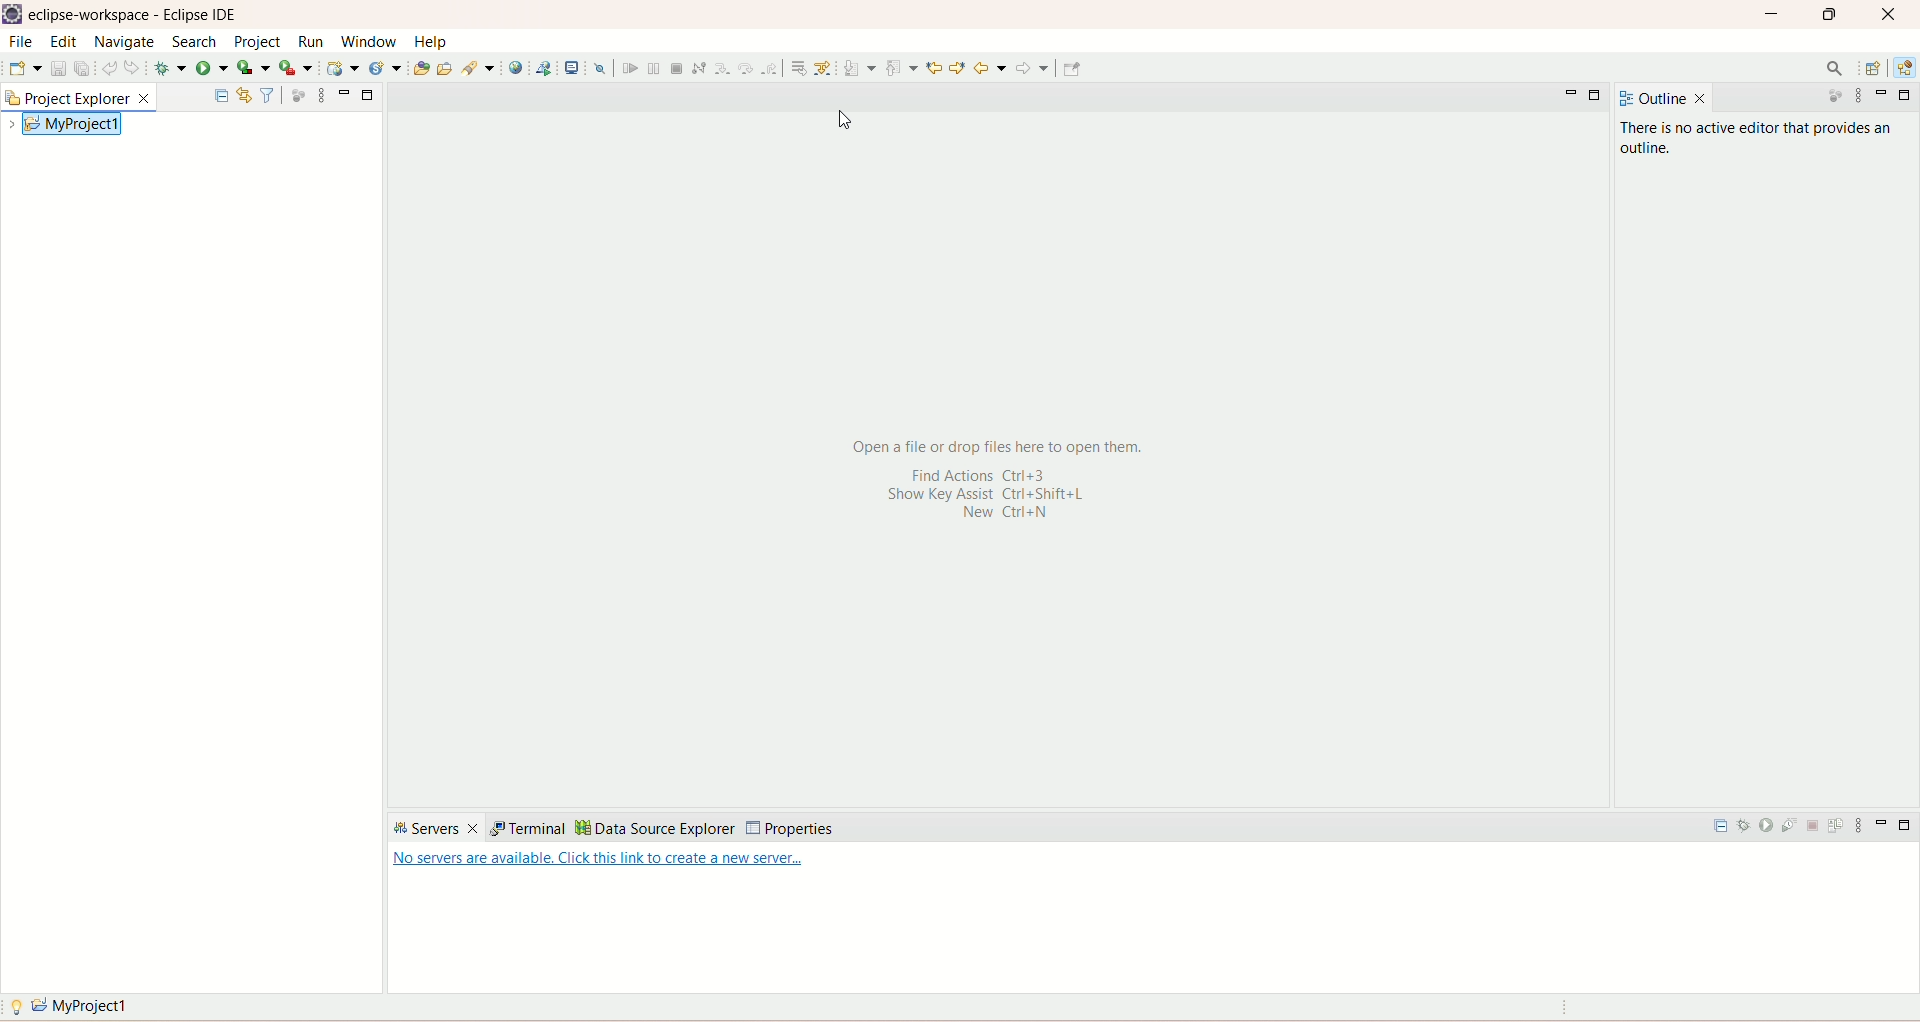 This screenshot has width=1920, height=1022. I want to click on run last tool, so click(299, 69).